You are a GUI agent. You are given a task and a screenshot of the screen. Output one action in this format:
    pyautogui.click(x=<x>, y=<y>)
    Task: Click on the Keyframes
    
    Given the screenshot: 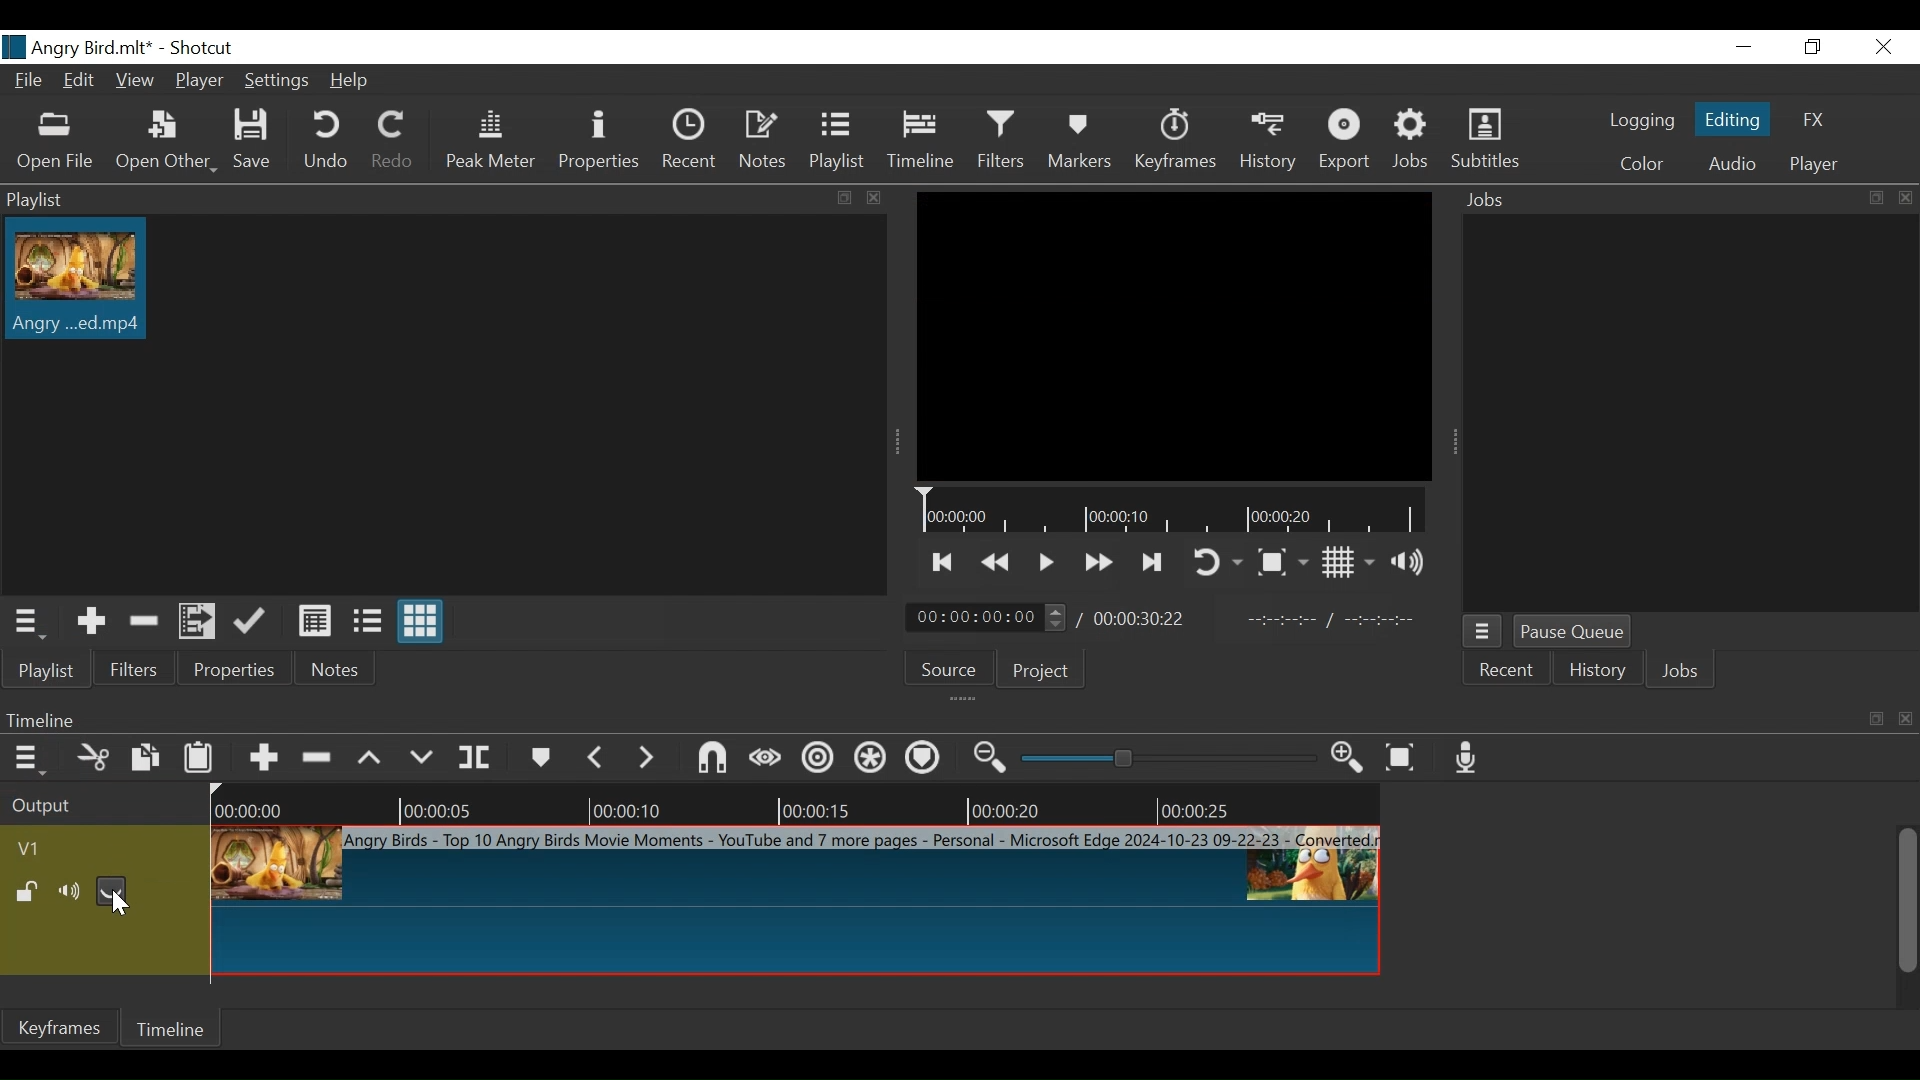 What is the action you would take?
    pyautogui.click(x=1175, y=140)
    